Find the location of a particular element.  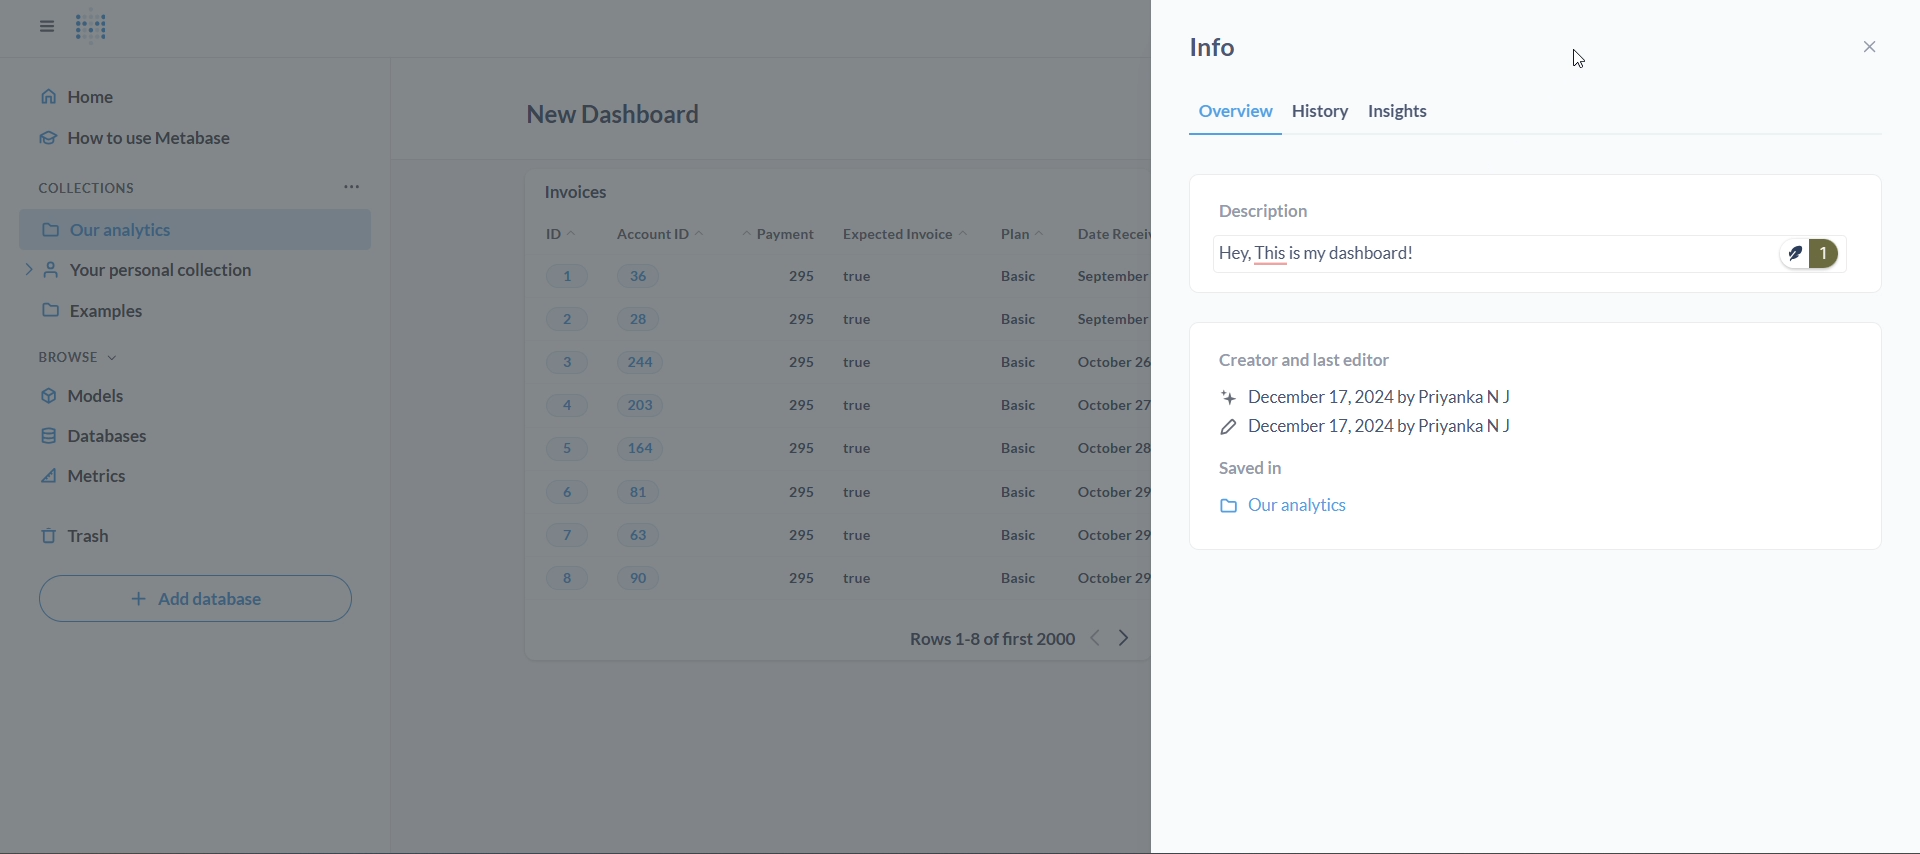

3 is located at coordinates (563, 364).